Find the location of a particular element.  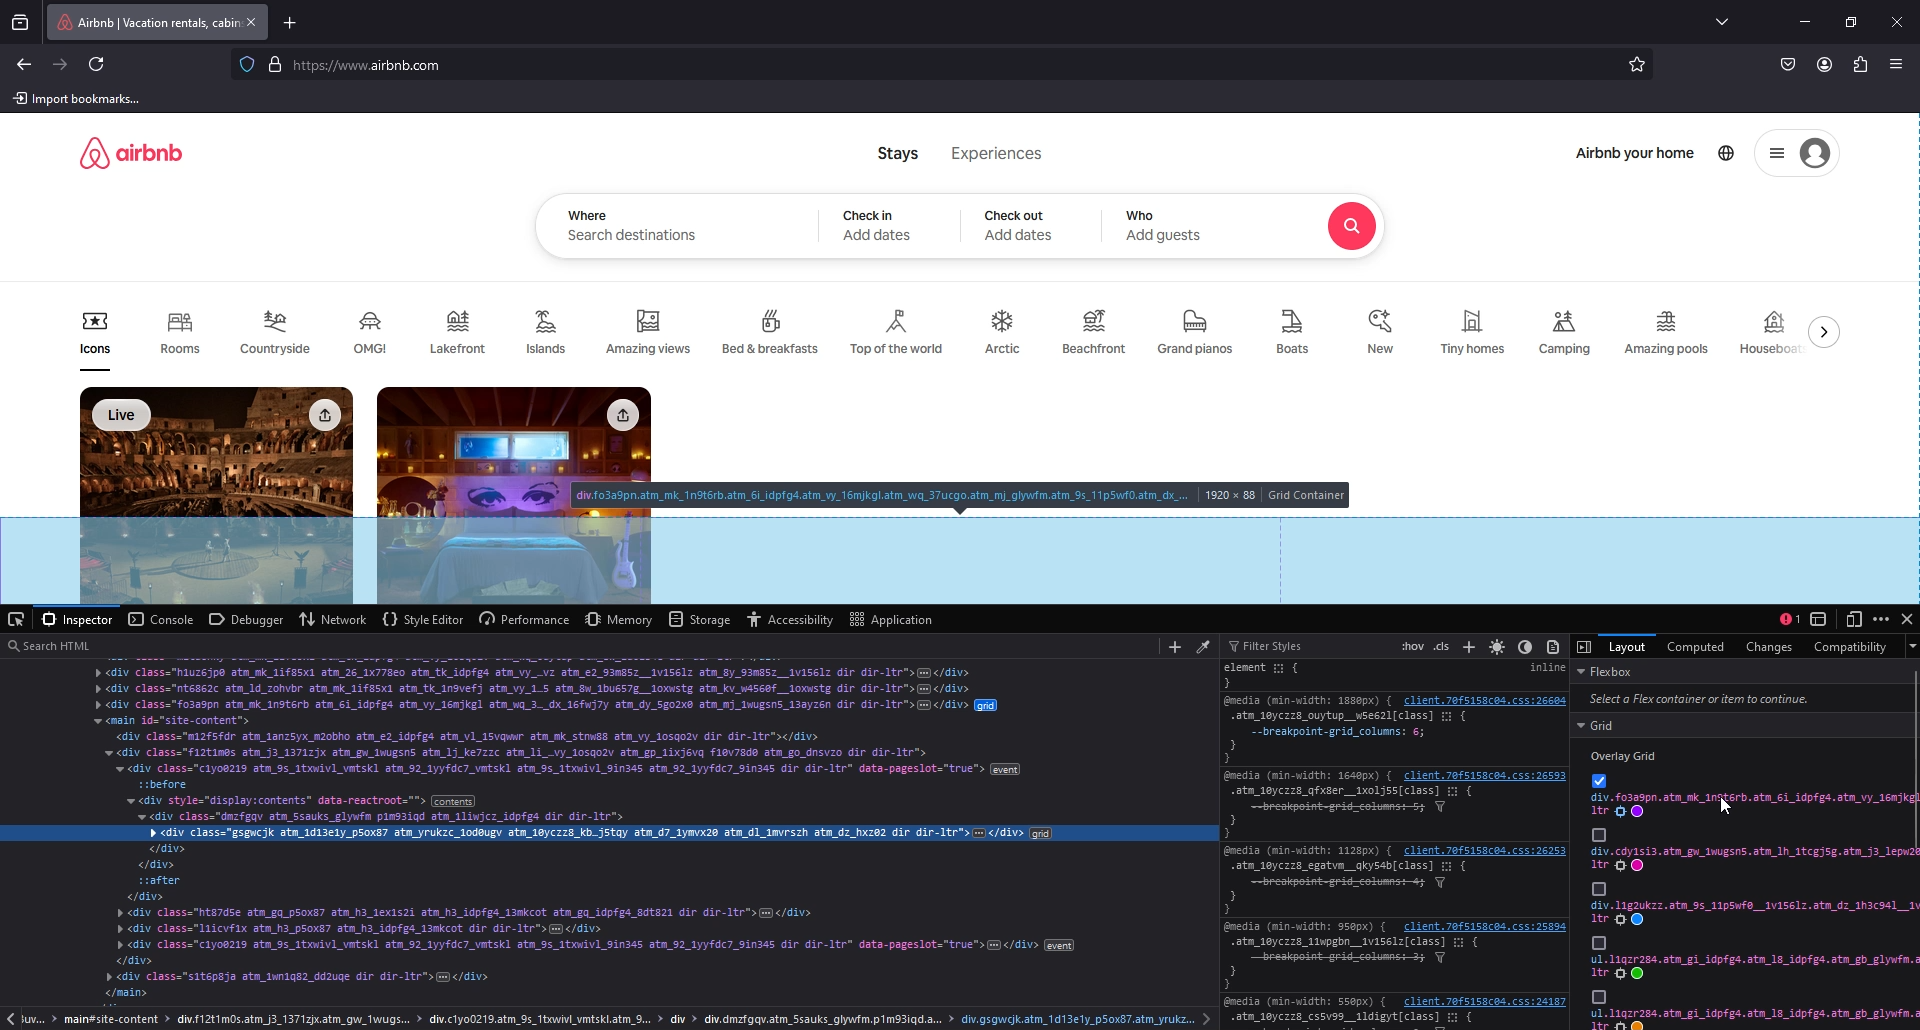

logo is located at coordinates (131, 152).